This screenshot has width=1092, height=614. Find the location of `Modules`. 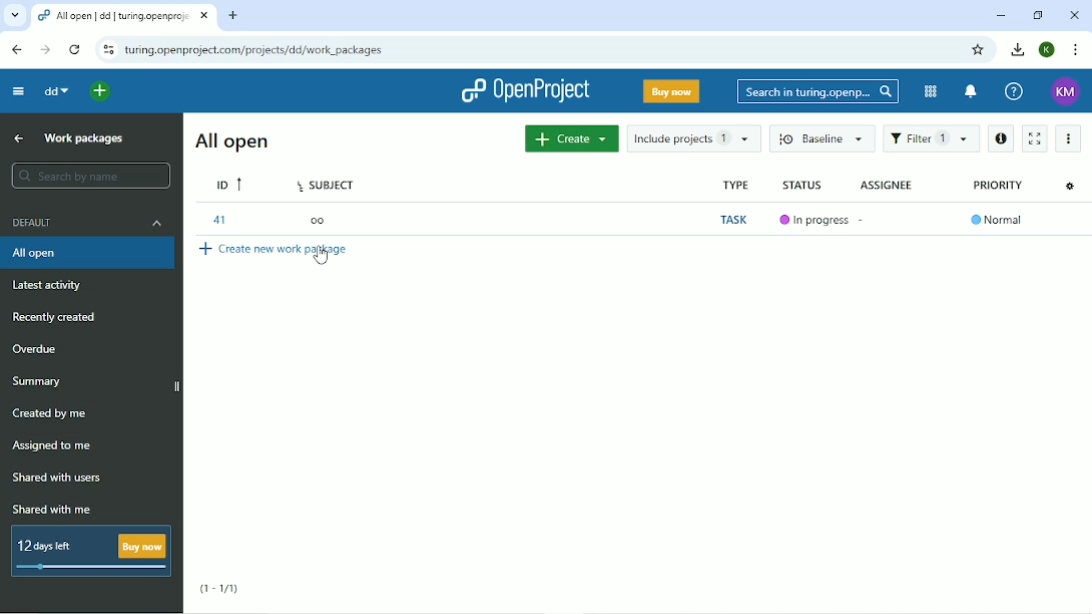

Modules is located at coordinates (929, 90).